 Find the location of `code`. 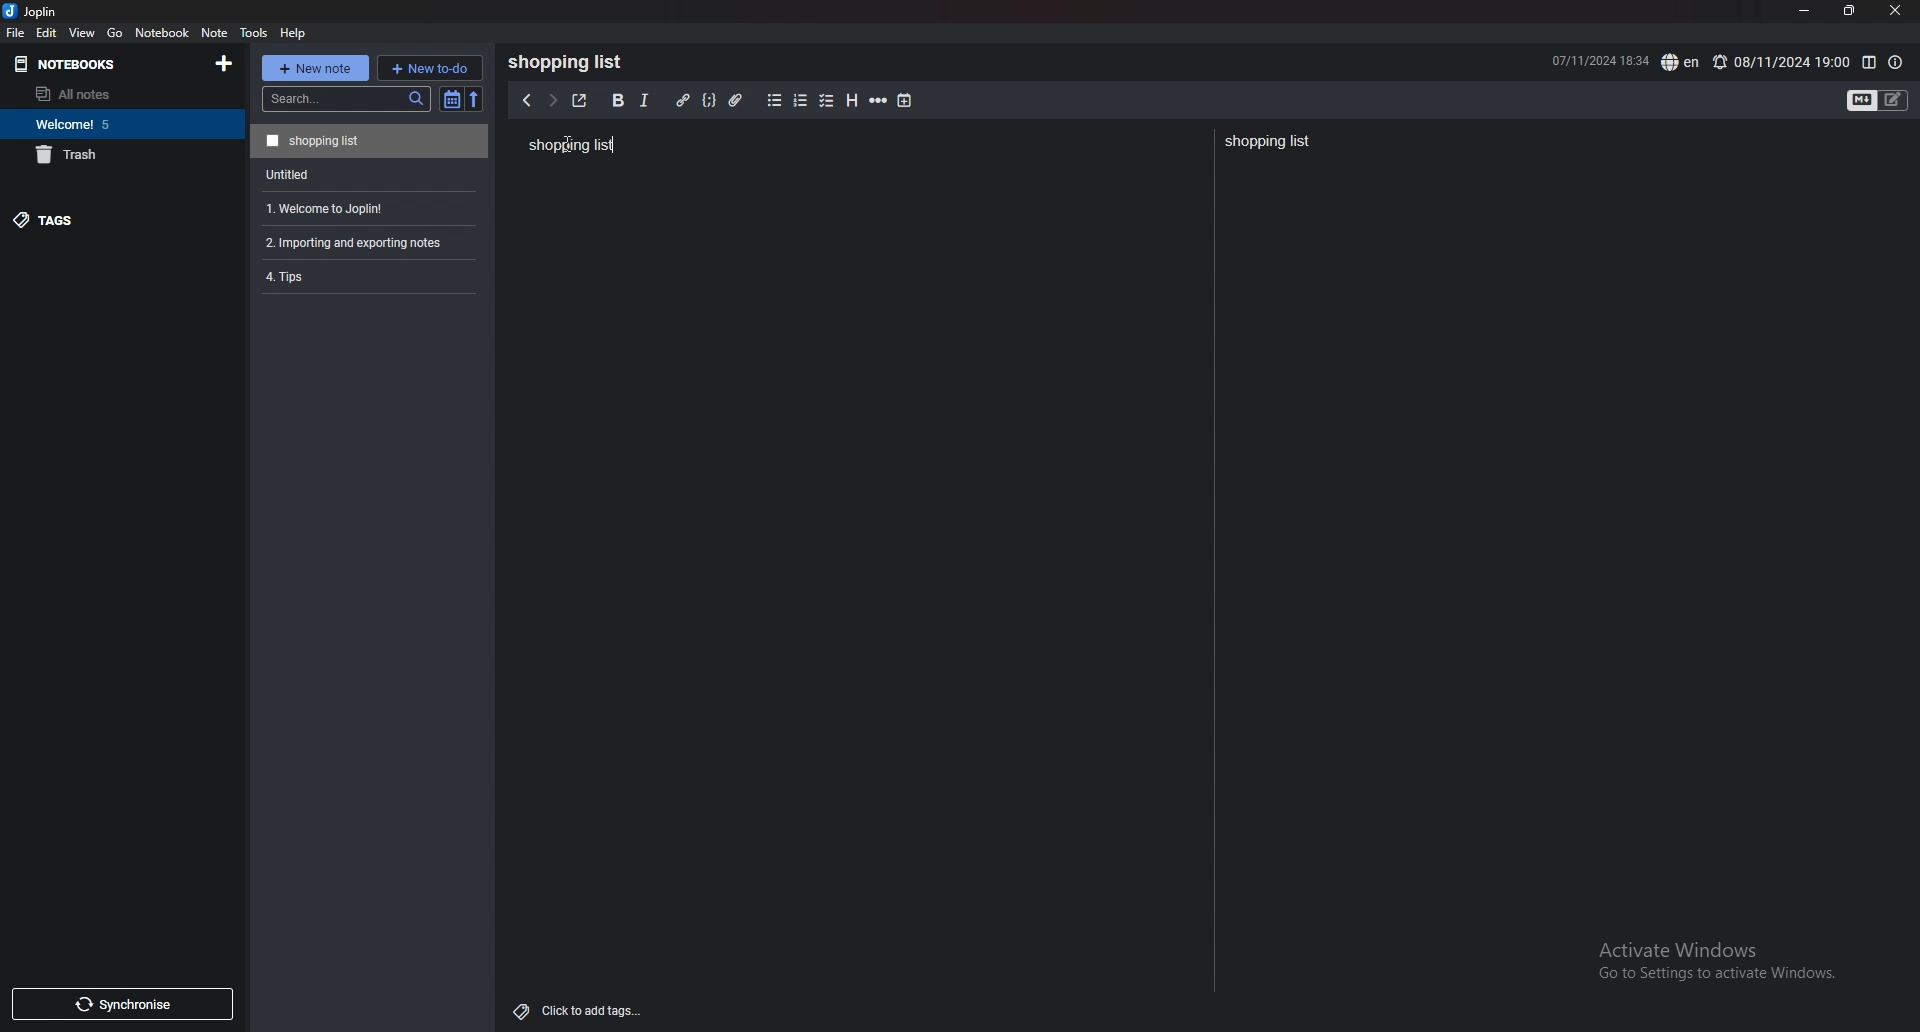

code is located at coordinates (709, 101).